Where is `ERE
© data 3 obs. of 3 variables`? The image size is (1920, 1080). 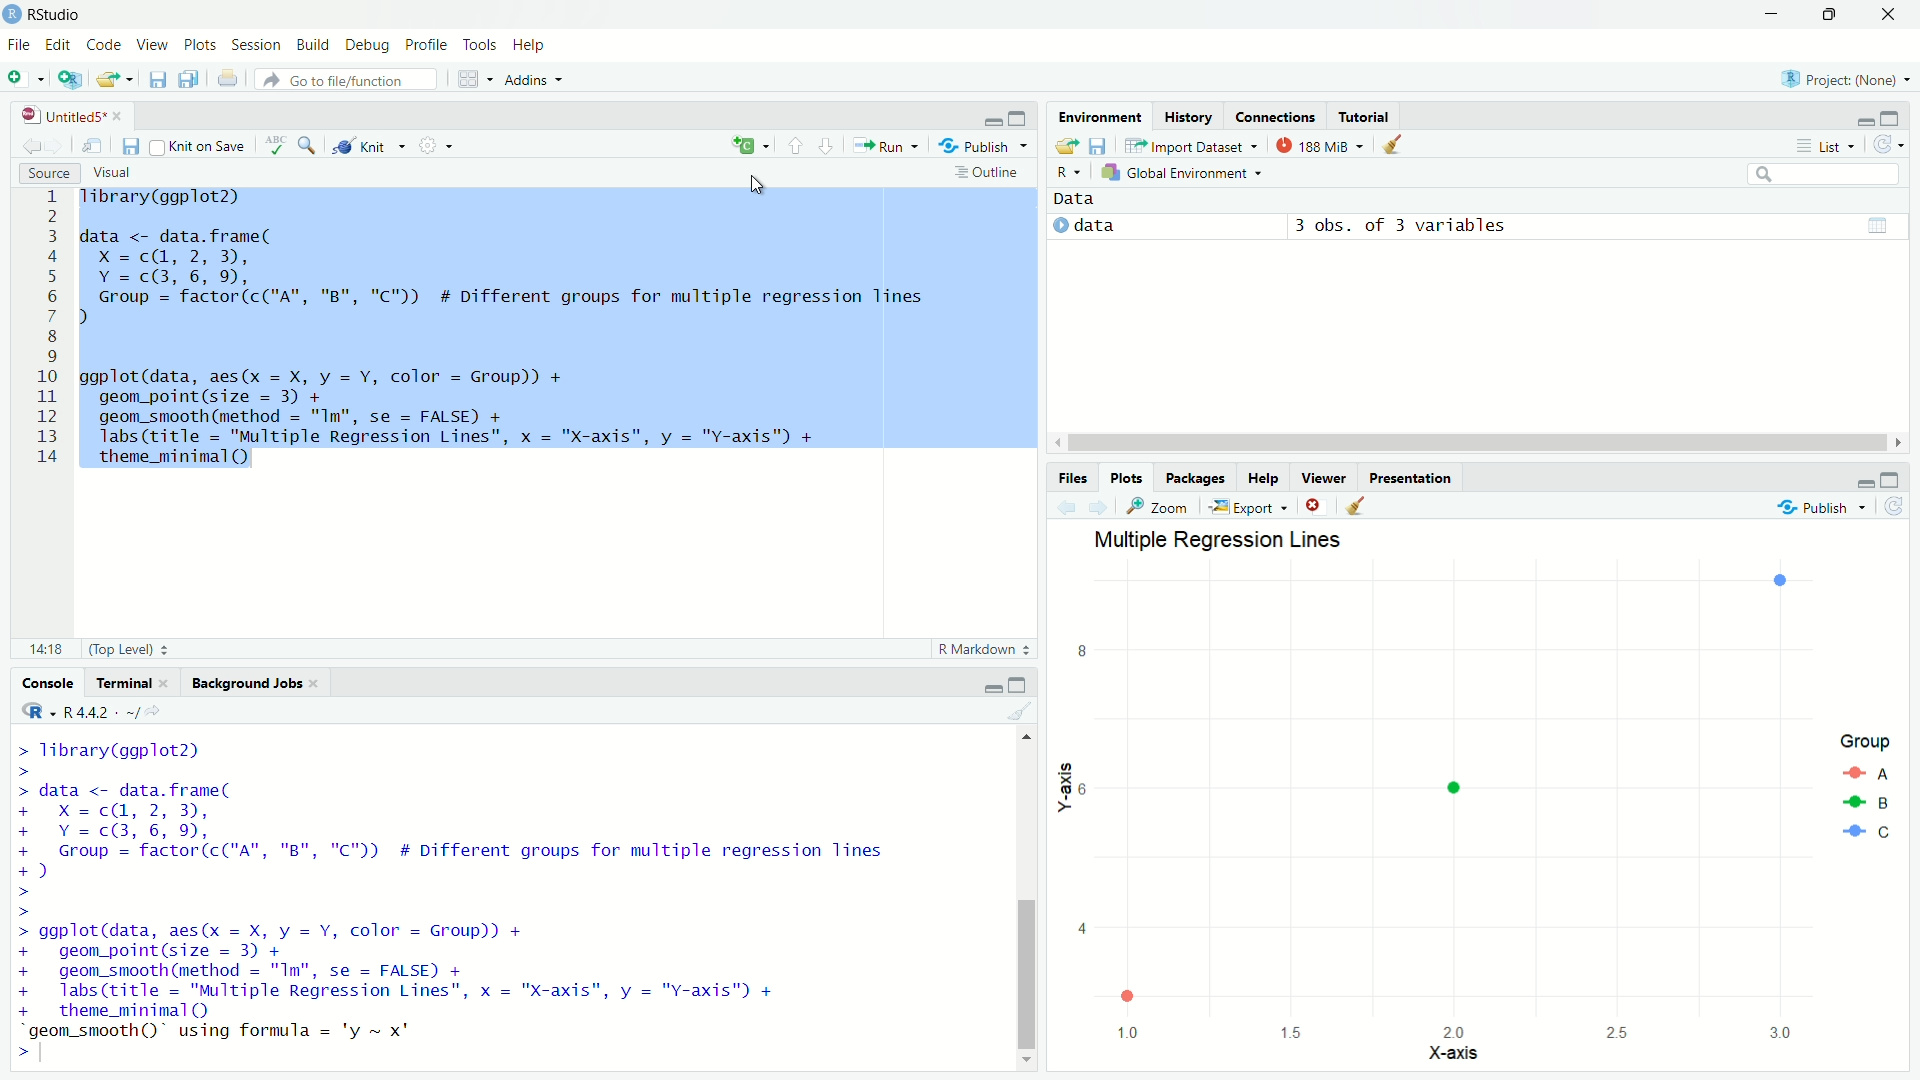
ERE
© data 3 obs. of 3 variables is located at coordinates (1299, 218).